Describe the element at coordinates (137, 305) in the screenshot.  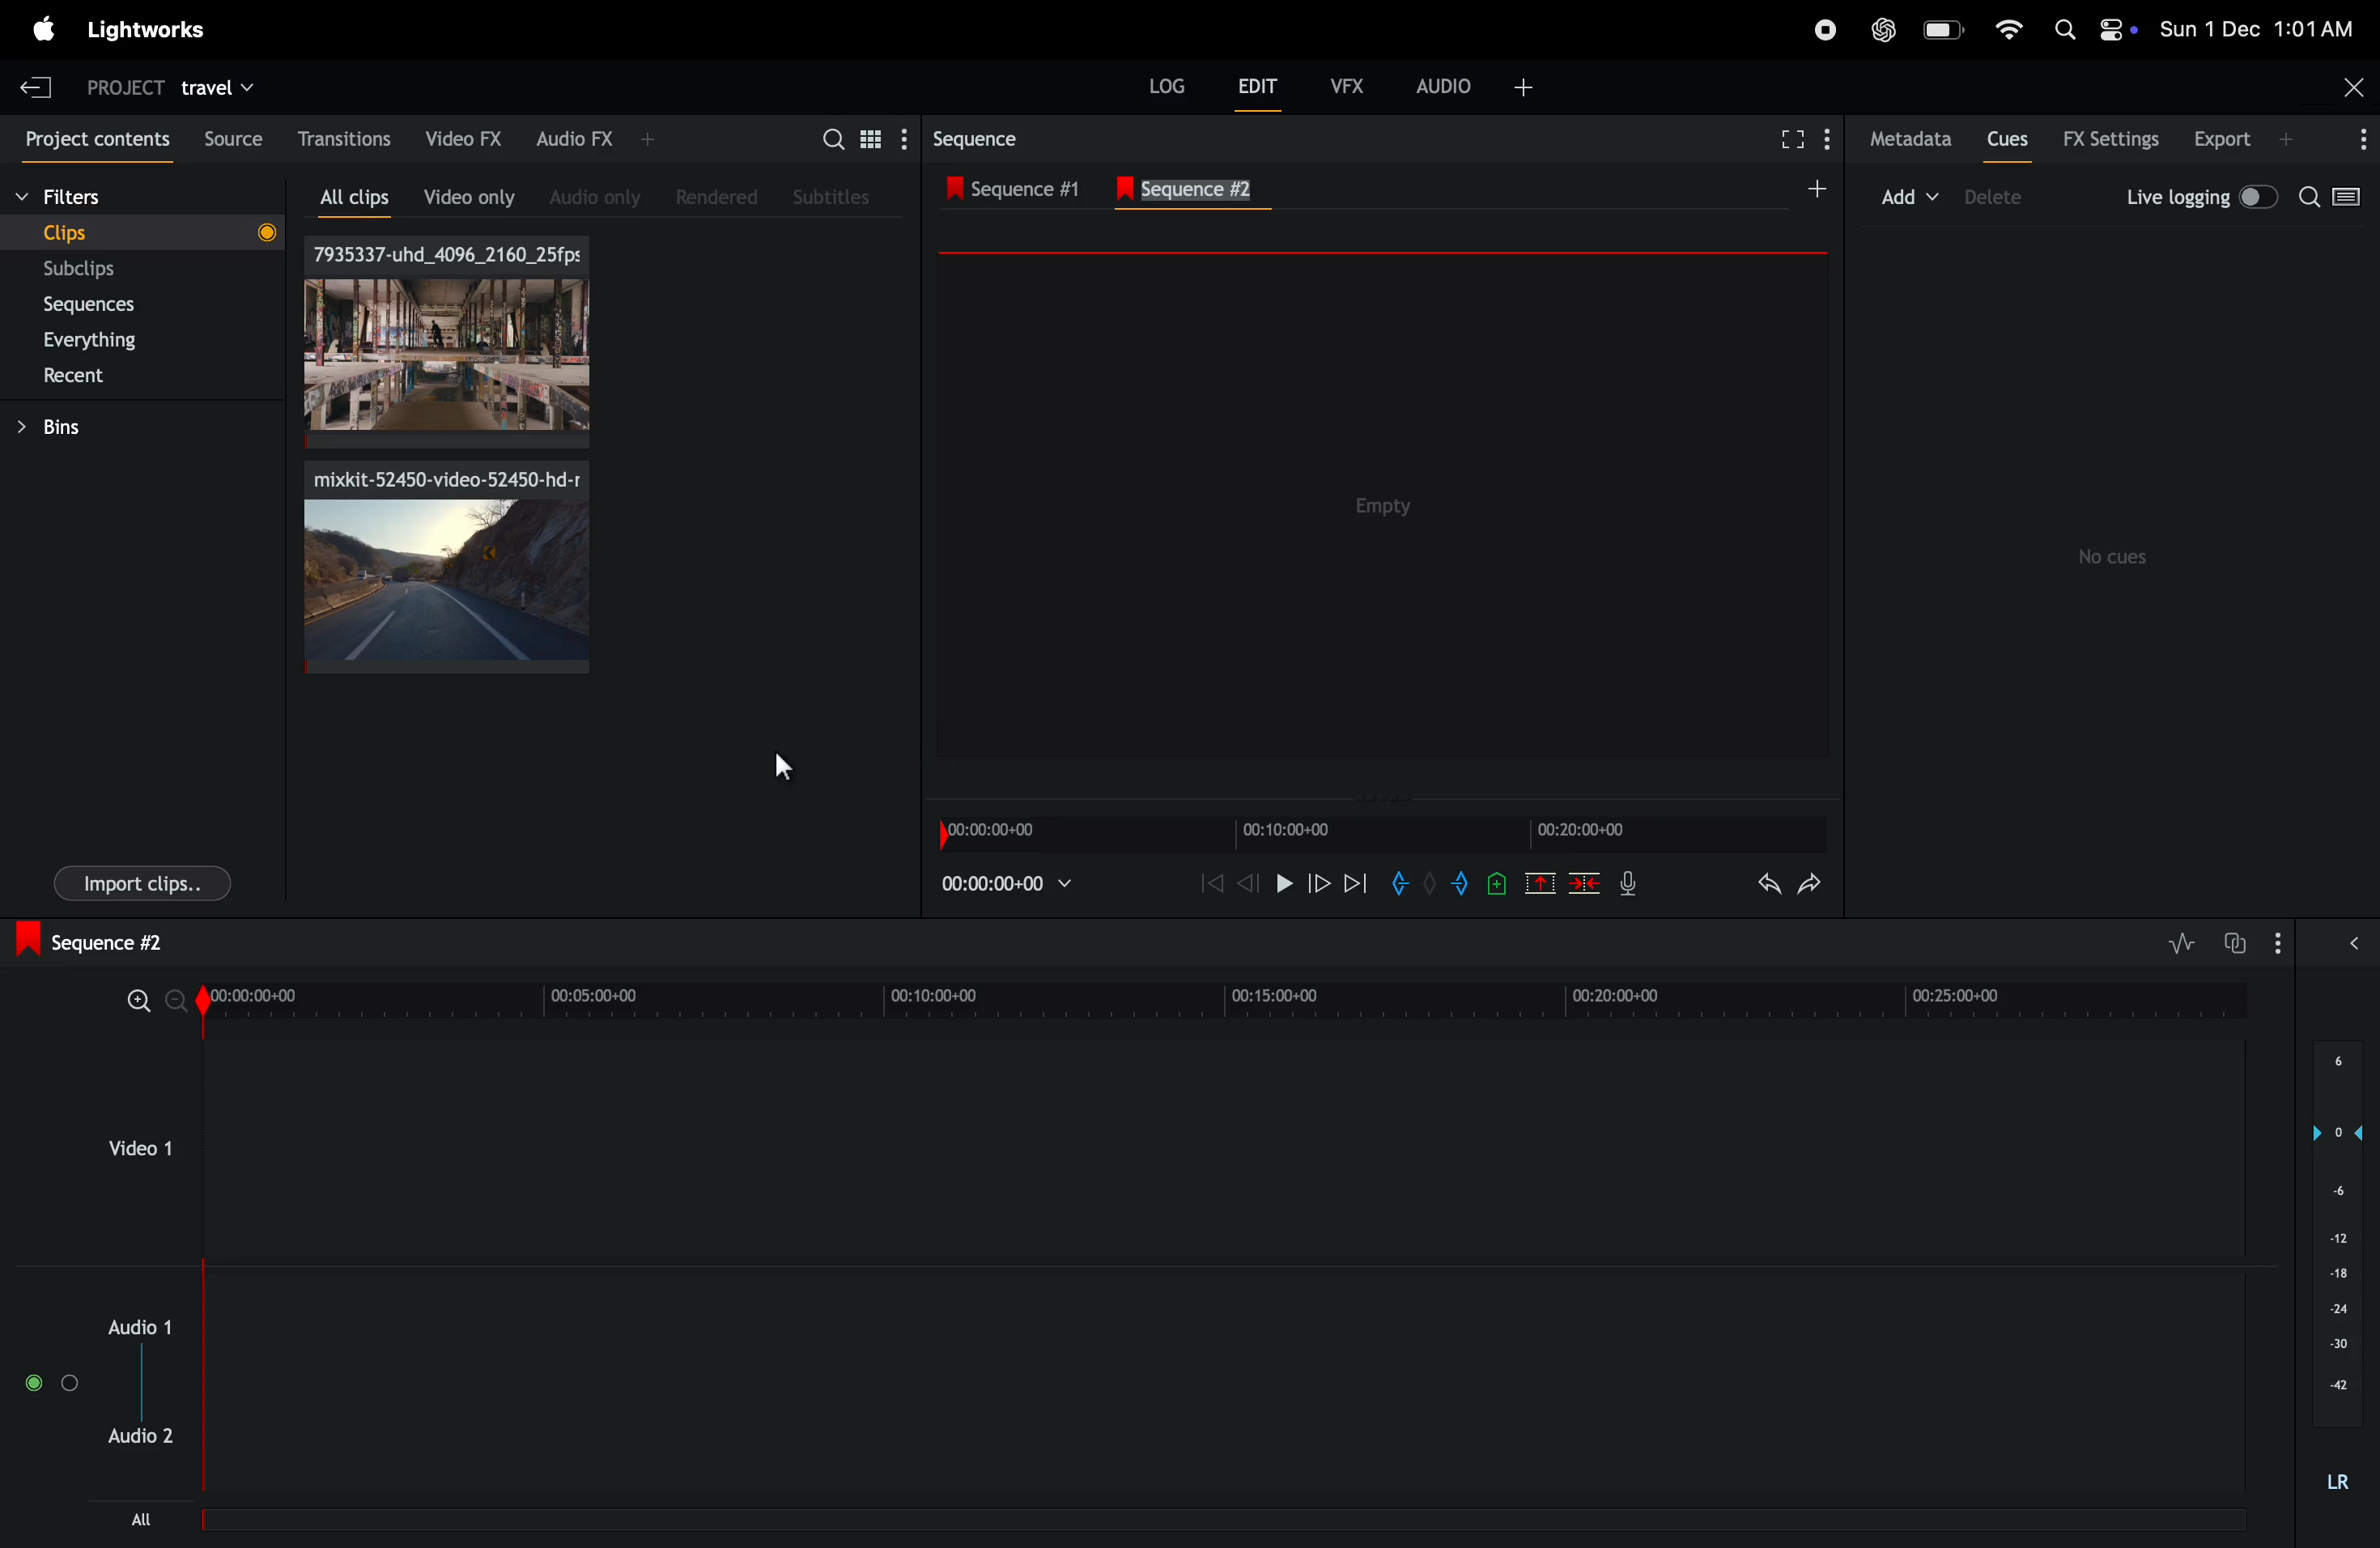
I see `sequences` at that location.